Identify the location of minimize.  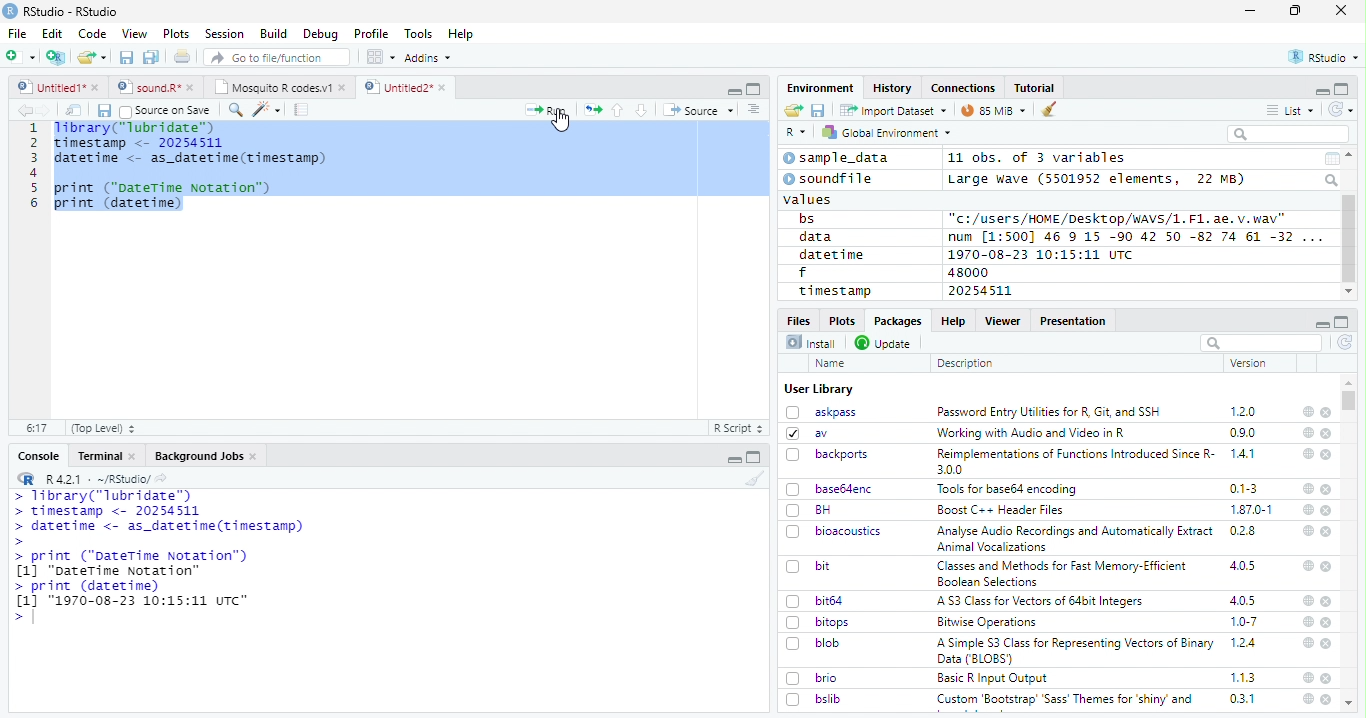
(1321, 322).